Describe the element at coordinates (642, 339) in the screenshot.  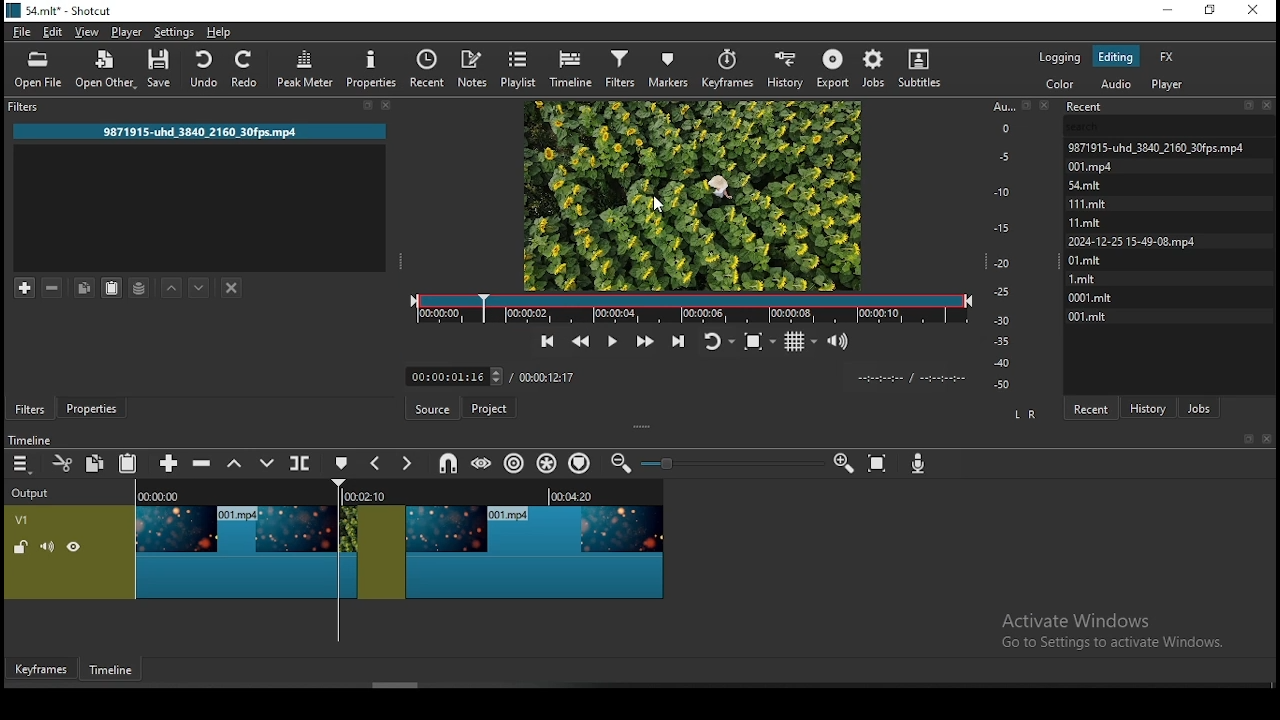
I see `play quickly forwards` at that location.